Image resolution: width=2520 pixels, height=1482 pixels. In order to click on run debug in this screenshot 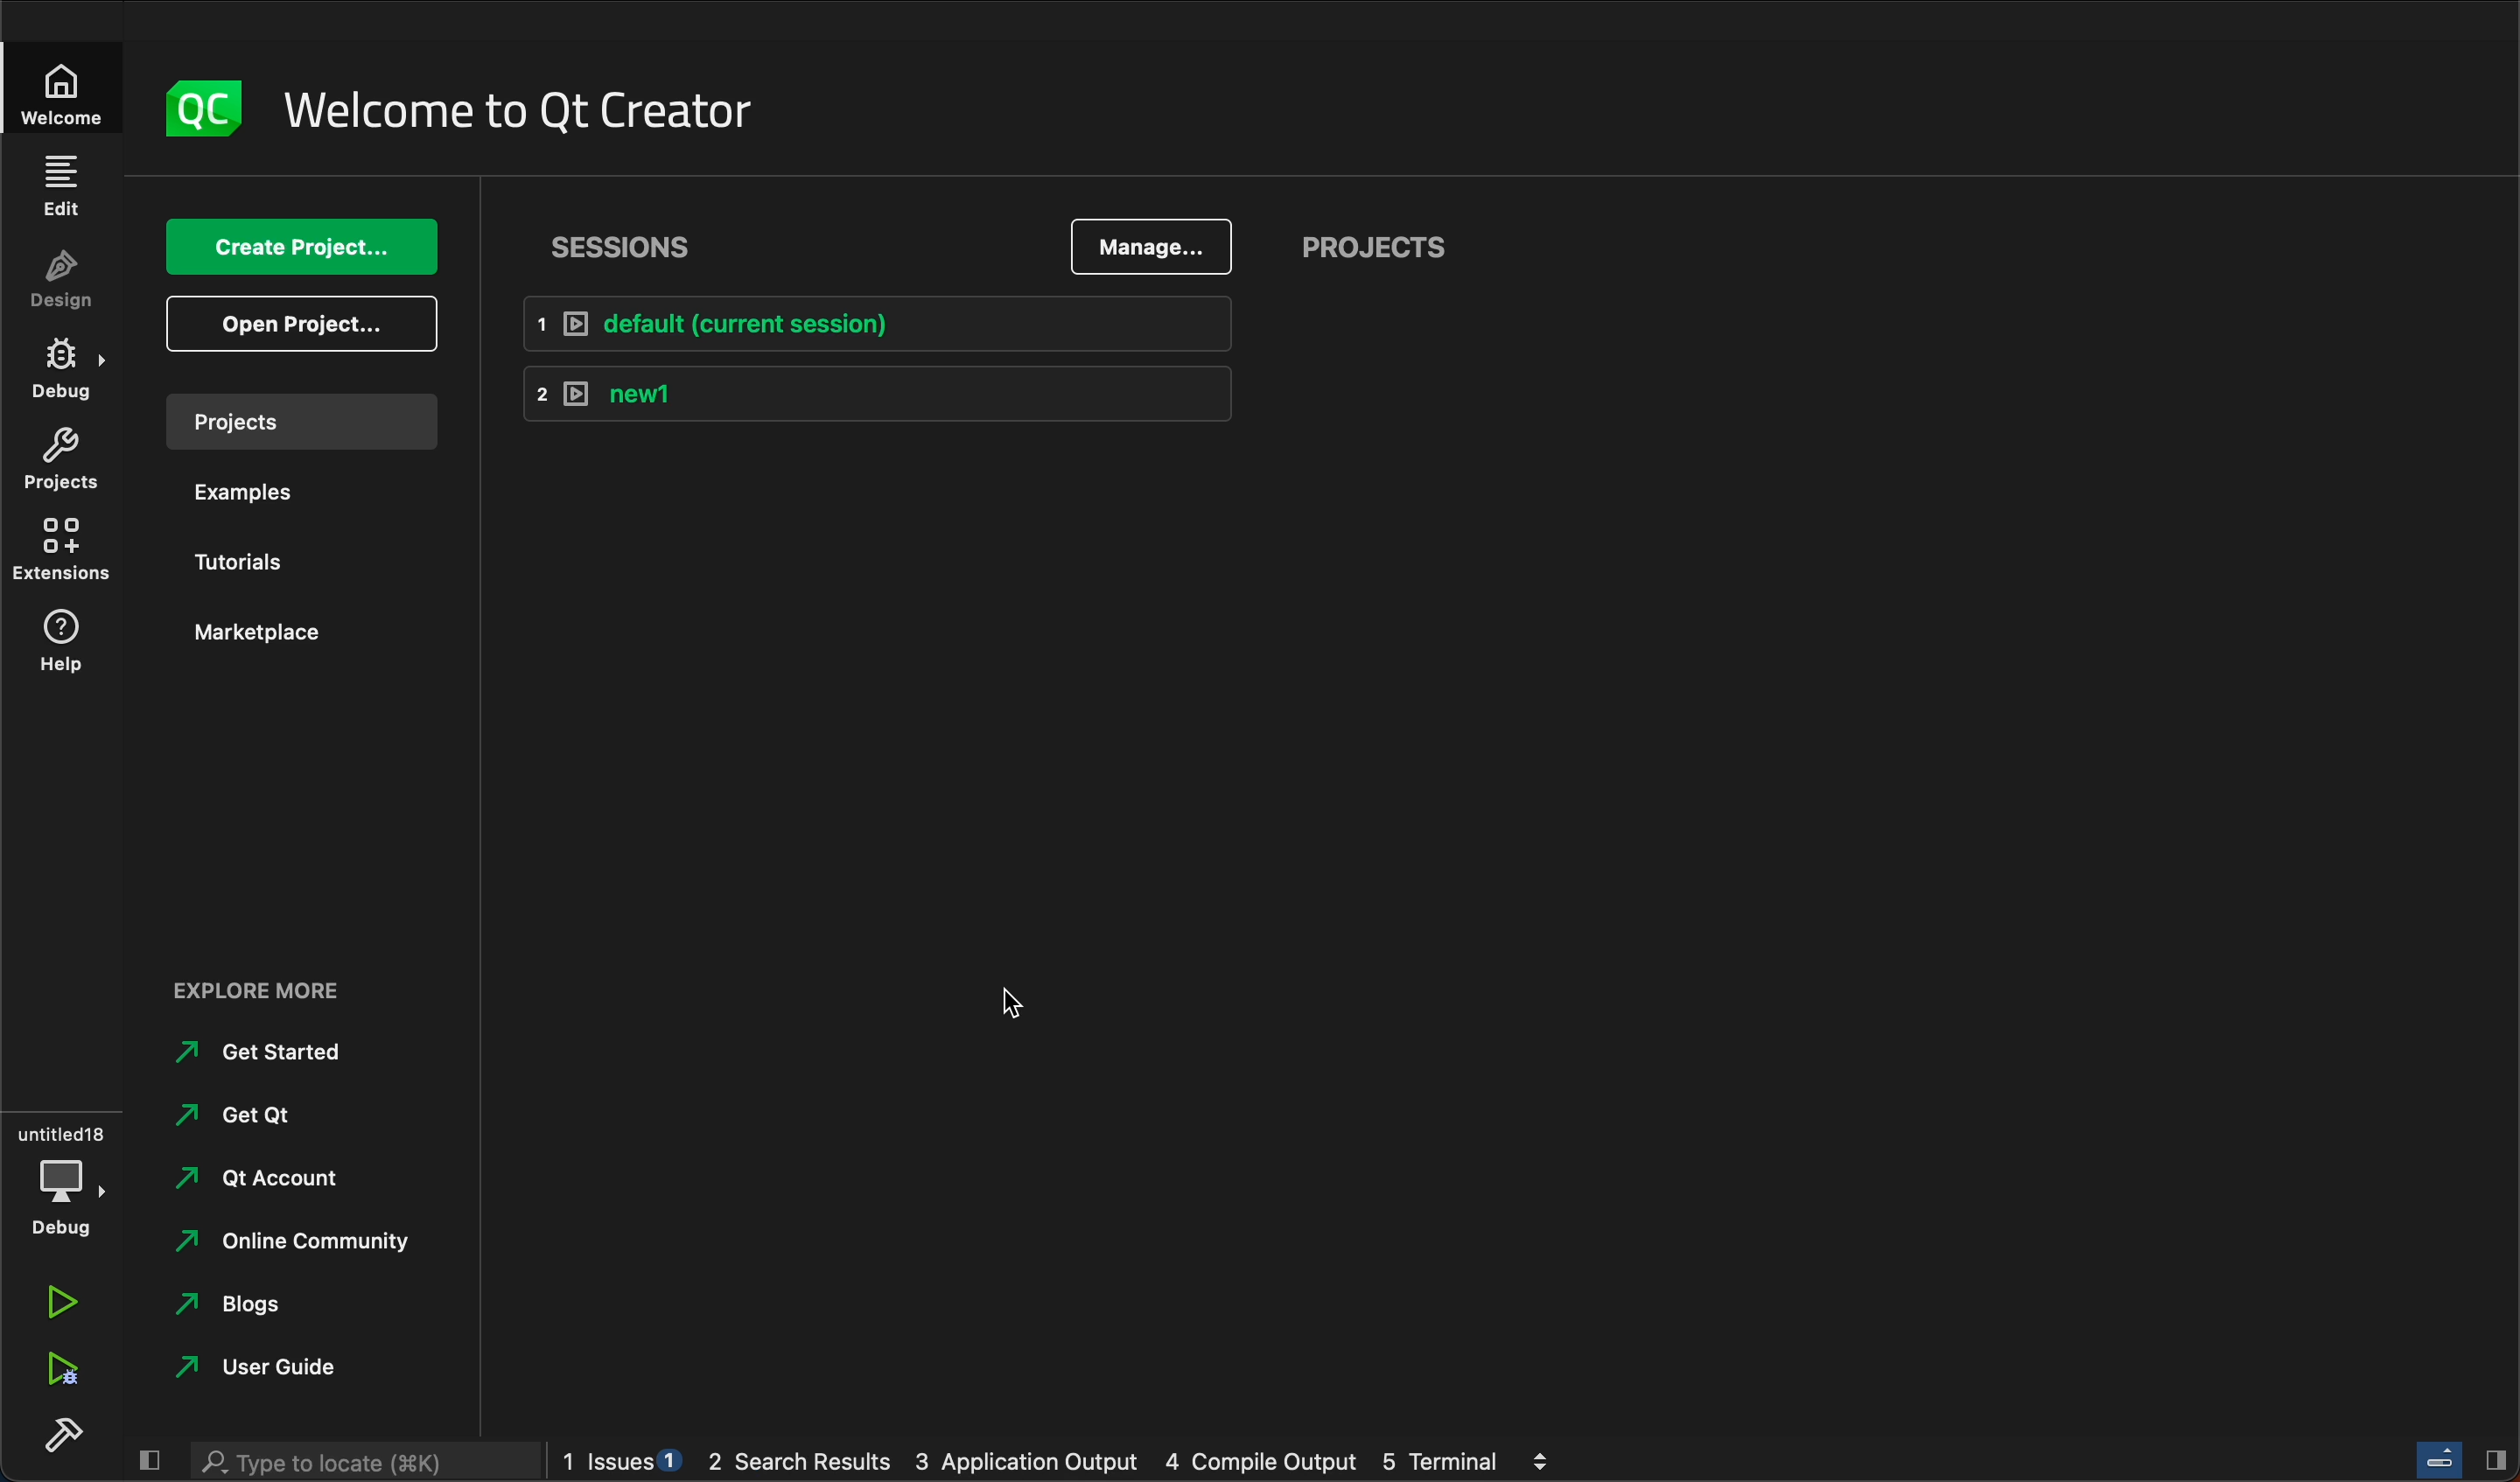, I will do `click(57, 1372)`.